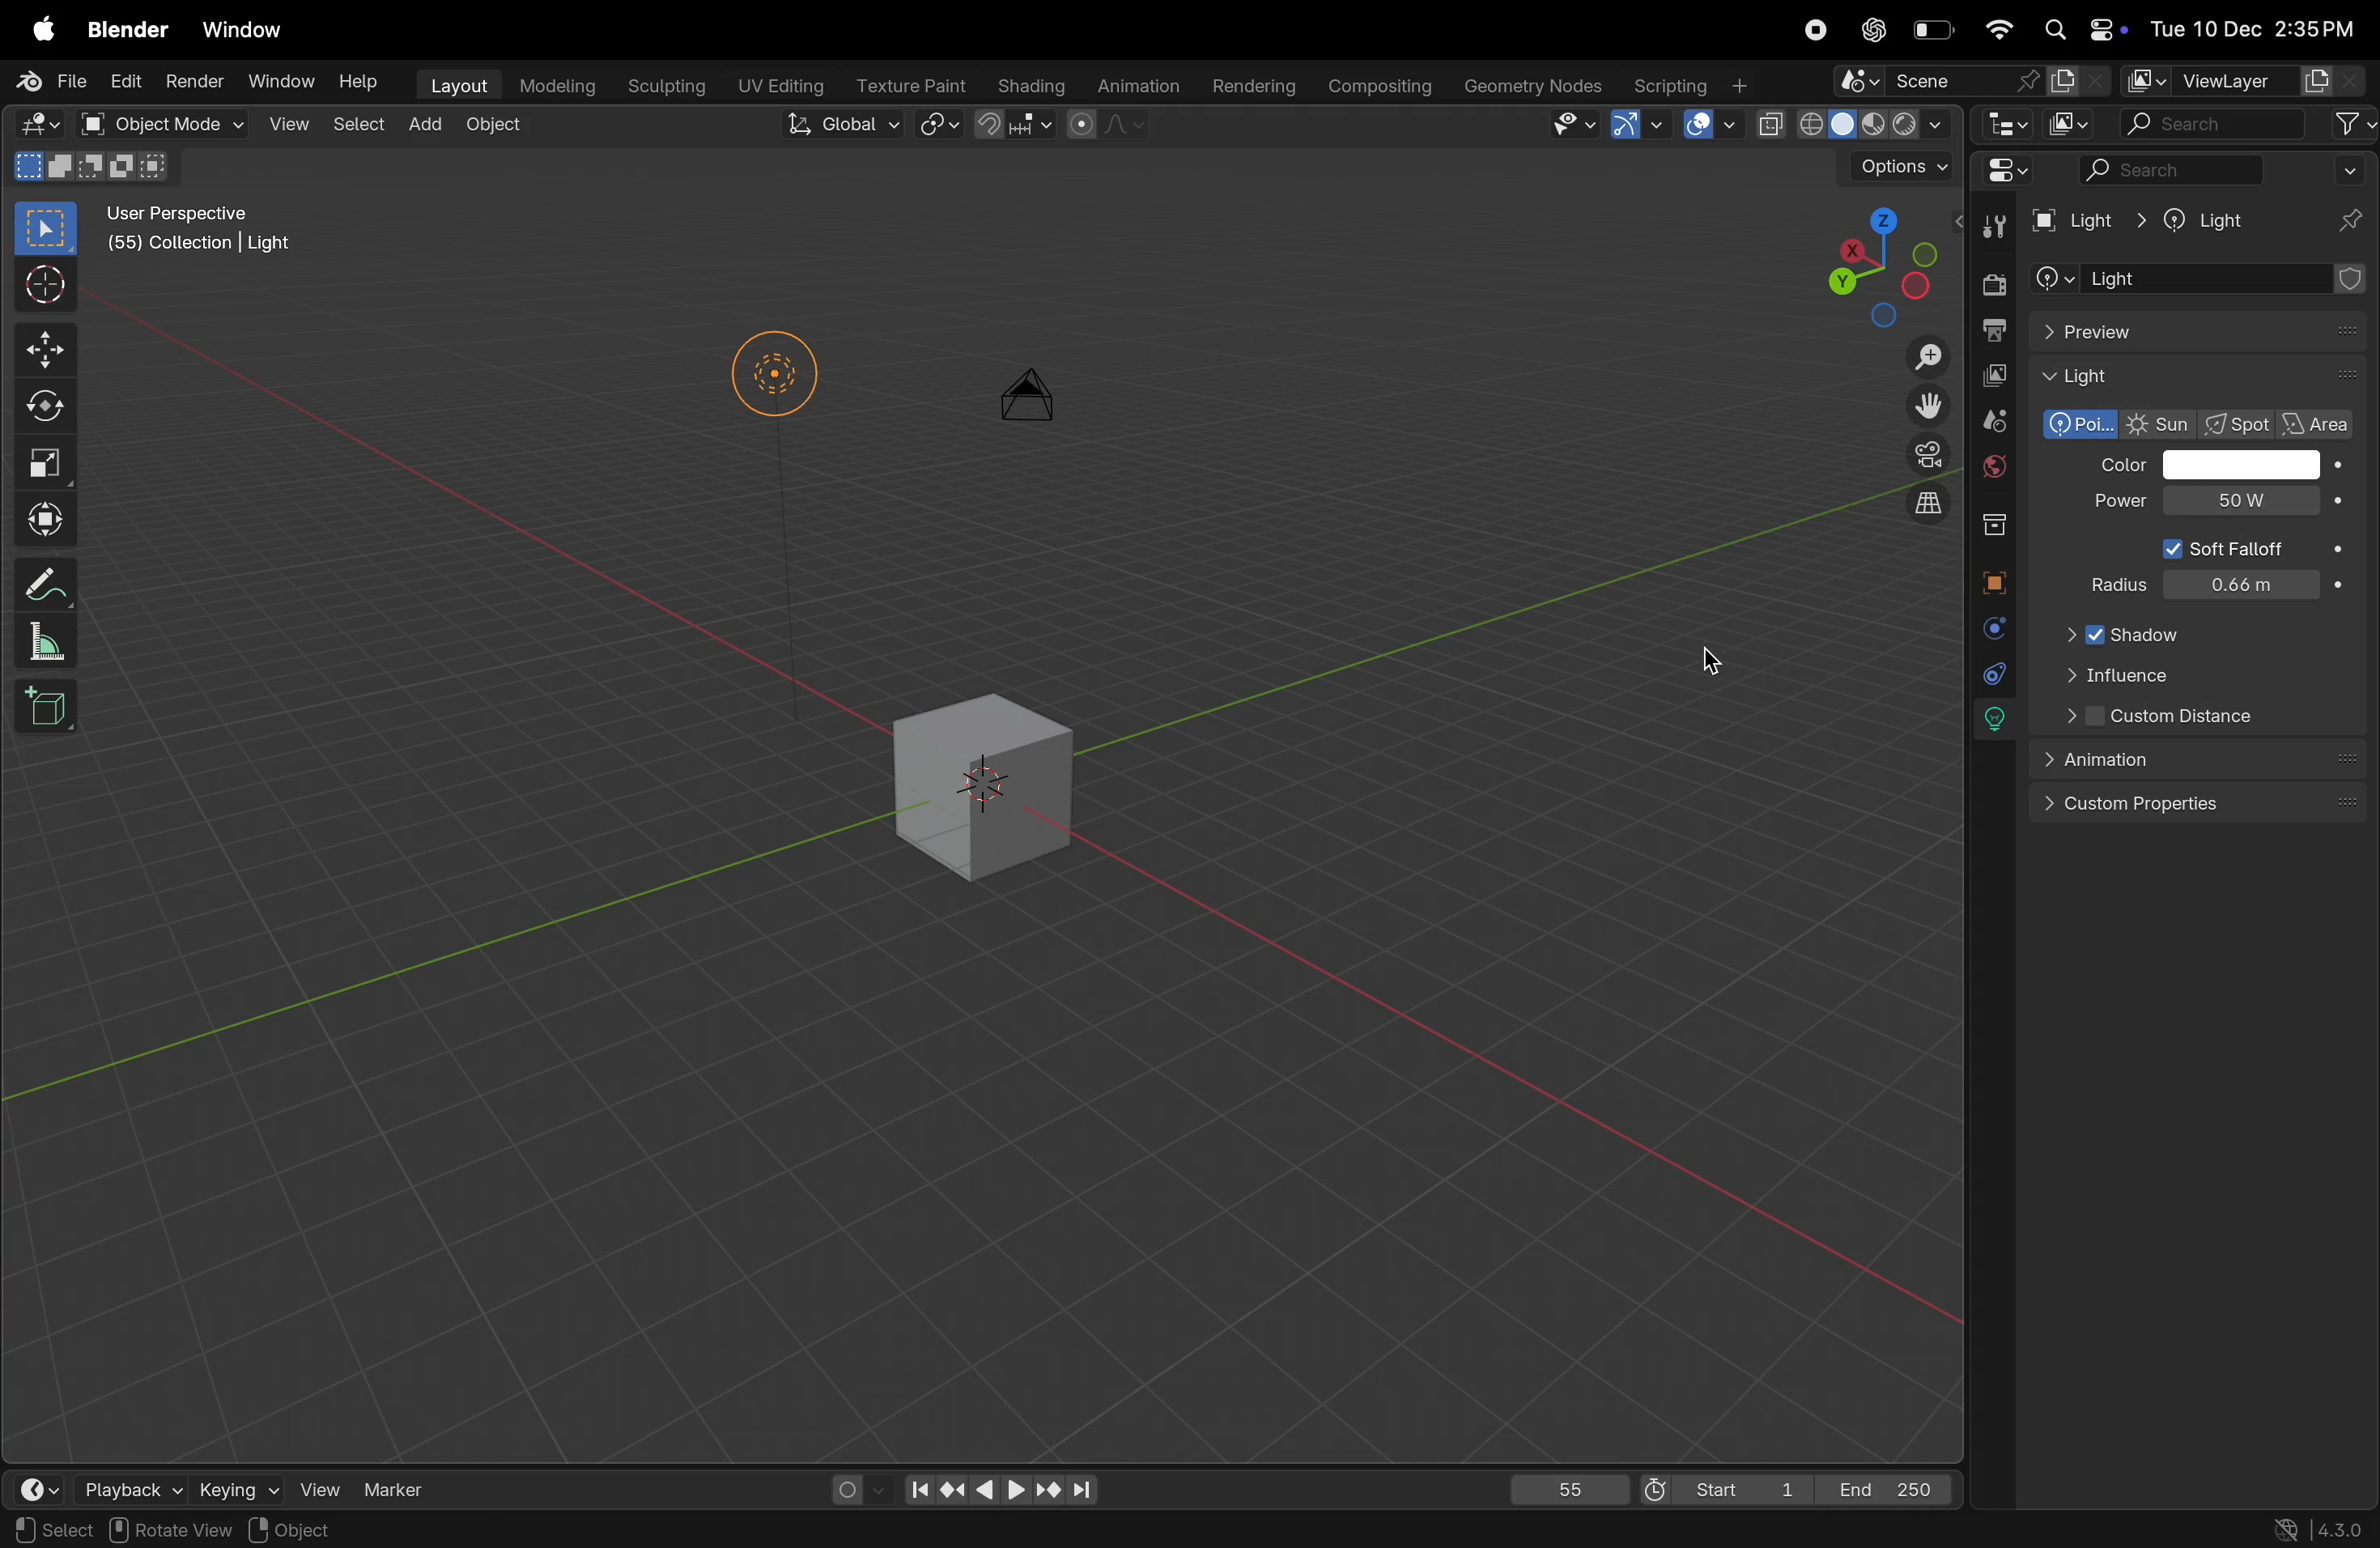 Image resolution: width=2380 pixels, height=1548 pixels. Describe the element at coordinates (47, 284) in the screenshot. I see `cursor` at that location.